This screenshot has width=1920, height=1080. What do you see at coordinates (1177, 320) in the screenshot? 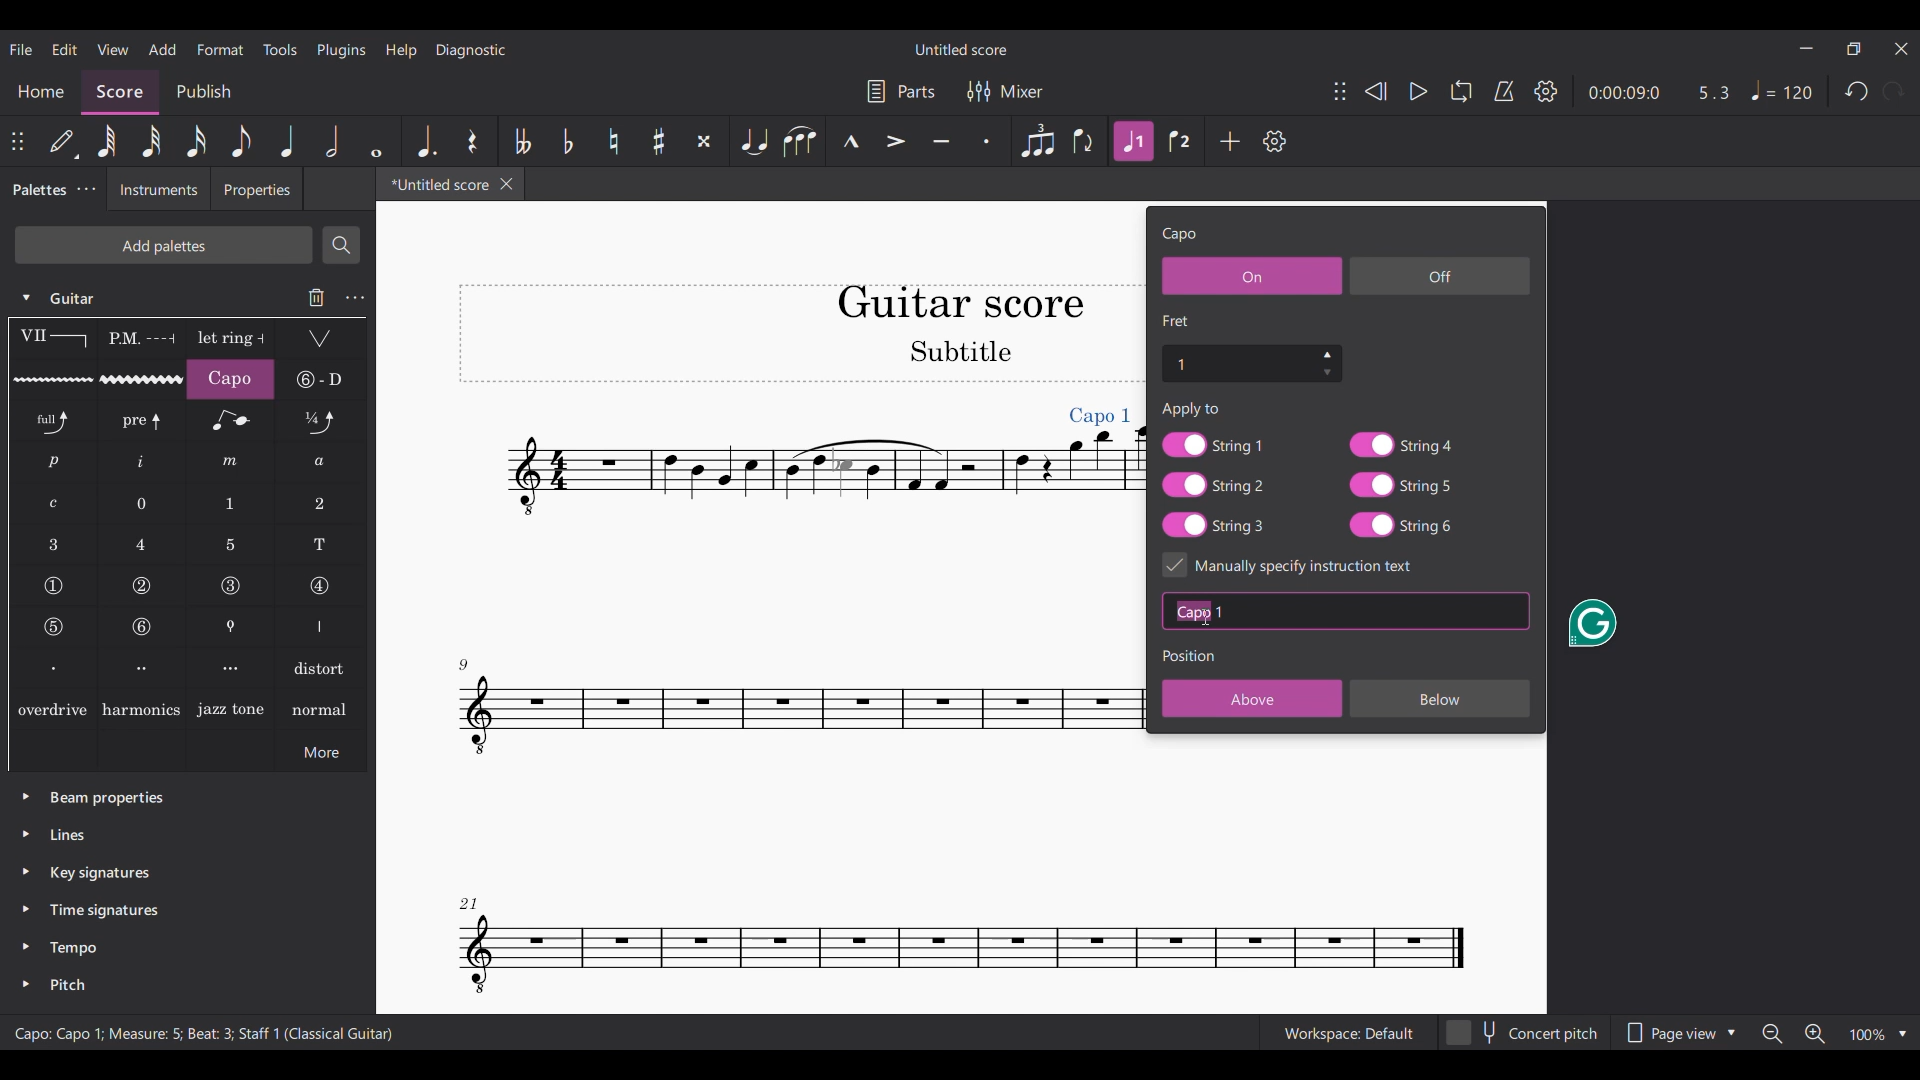
I see `Section title` at bounding box center [1177, 320].